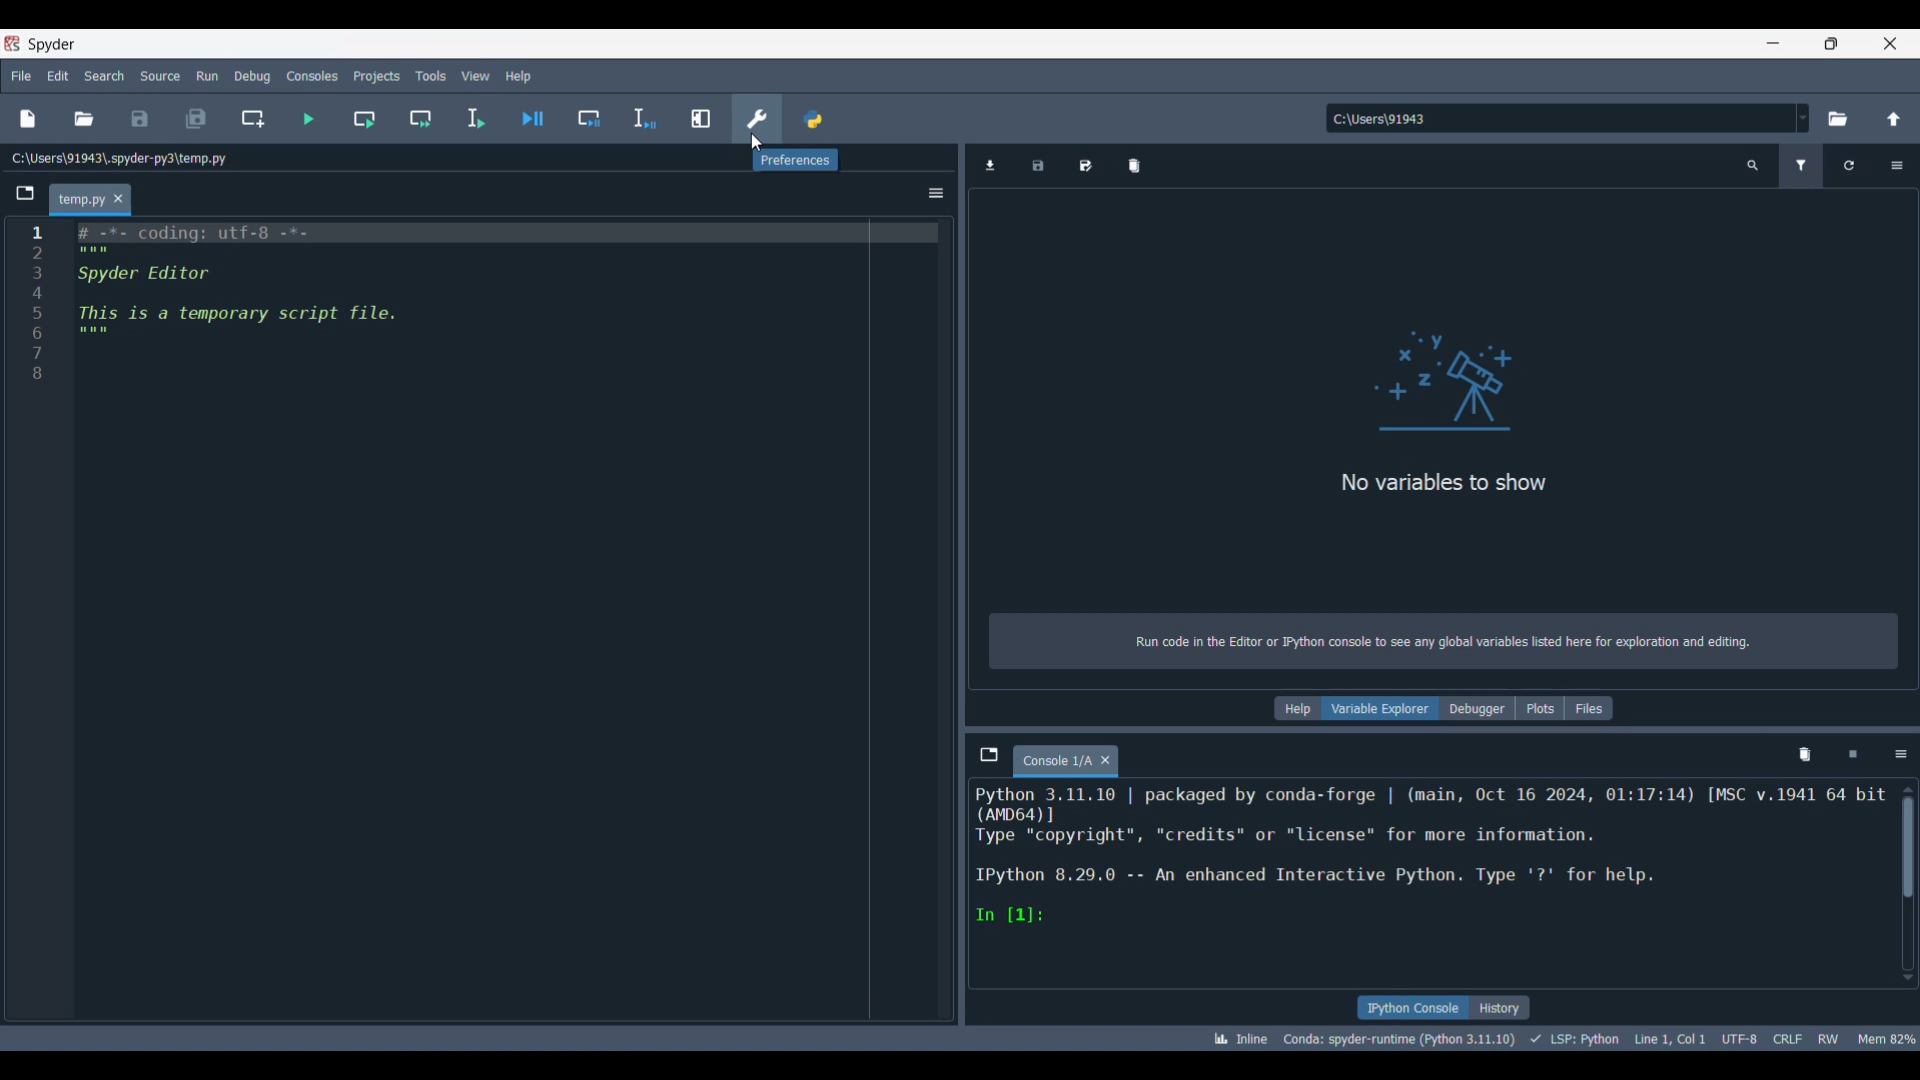  I want to click on Browse tabs, so click(989, 754).